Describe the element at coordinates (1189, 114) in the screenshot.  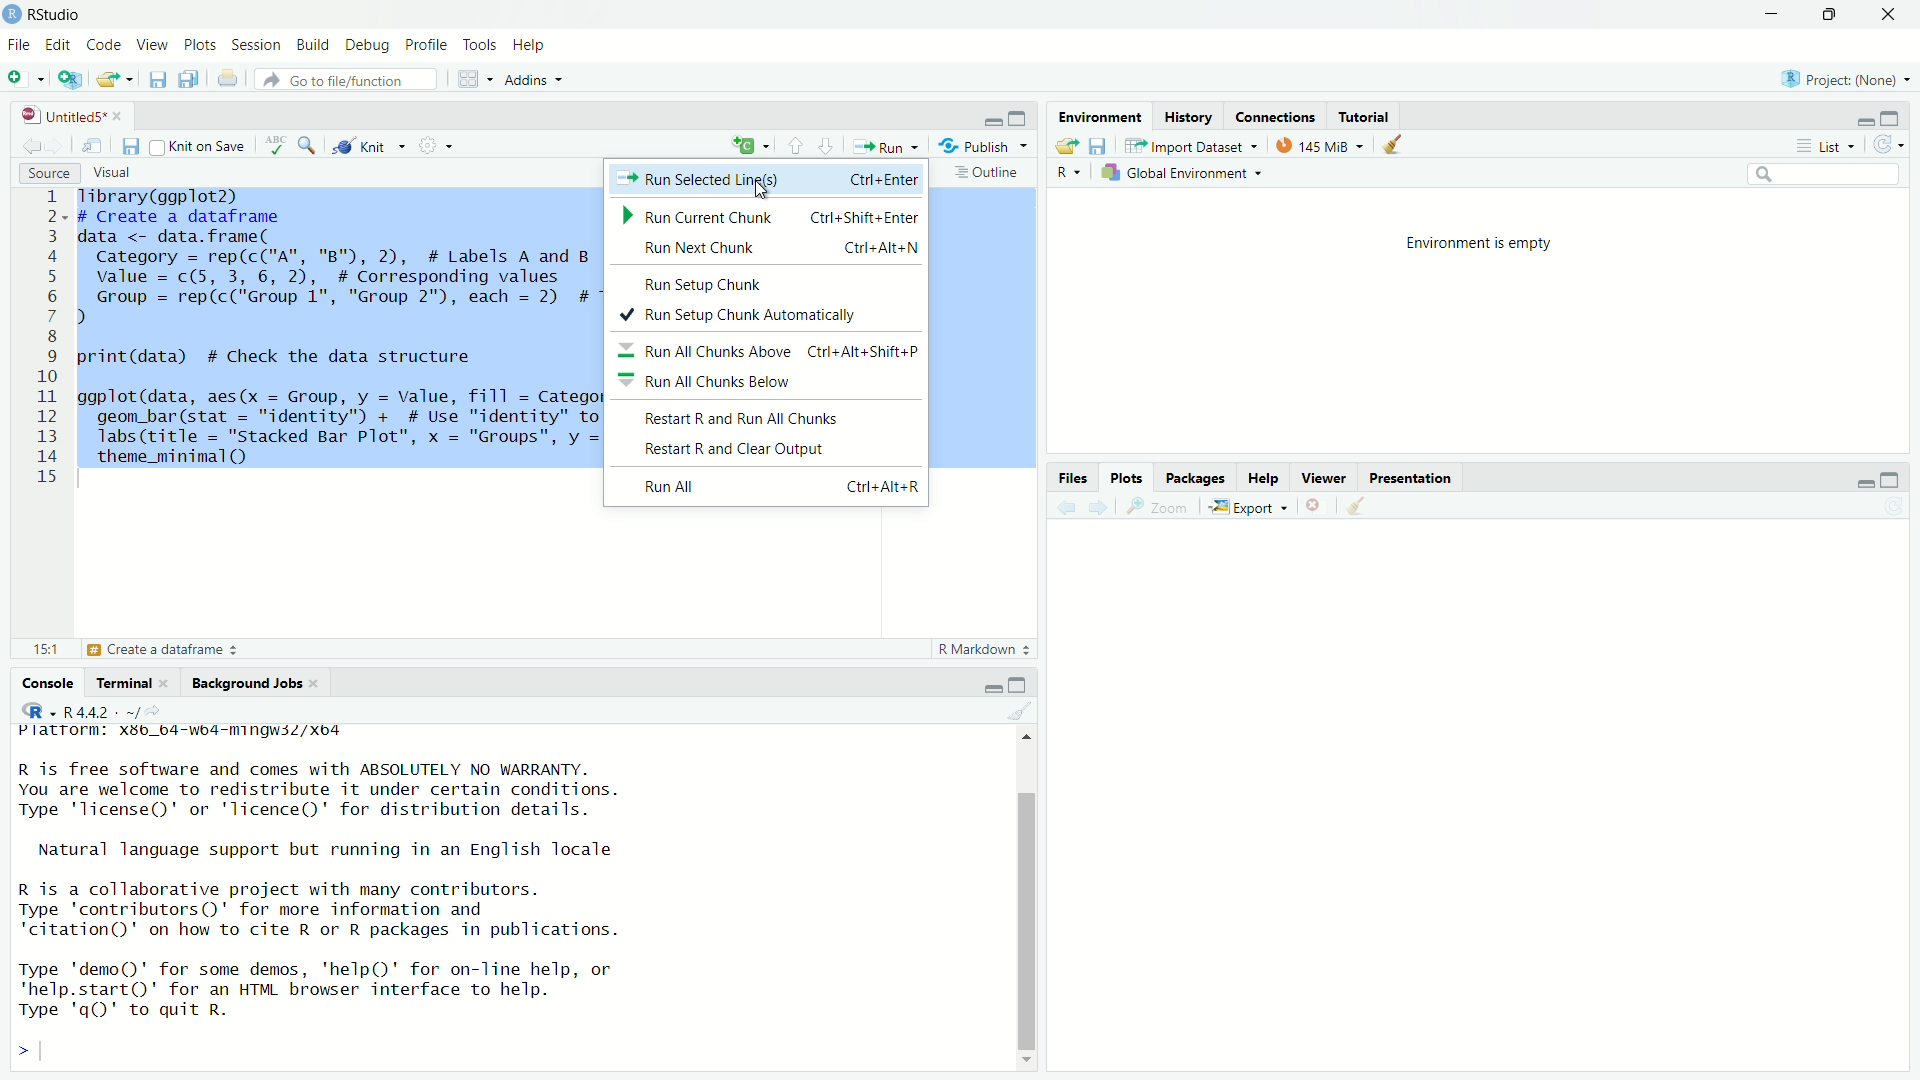
I see `History` at that location.